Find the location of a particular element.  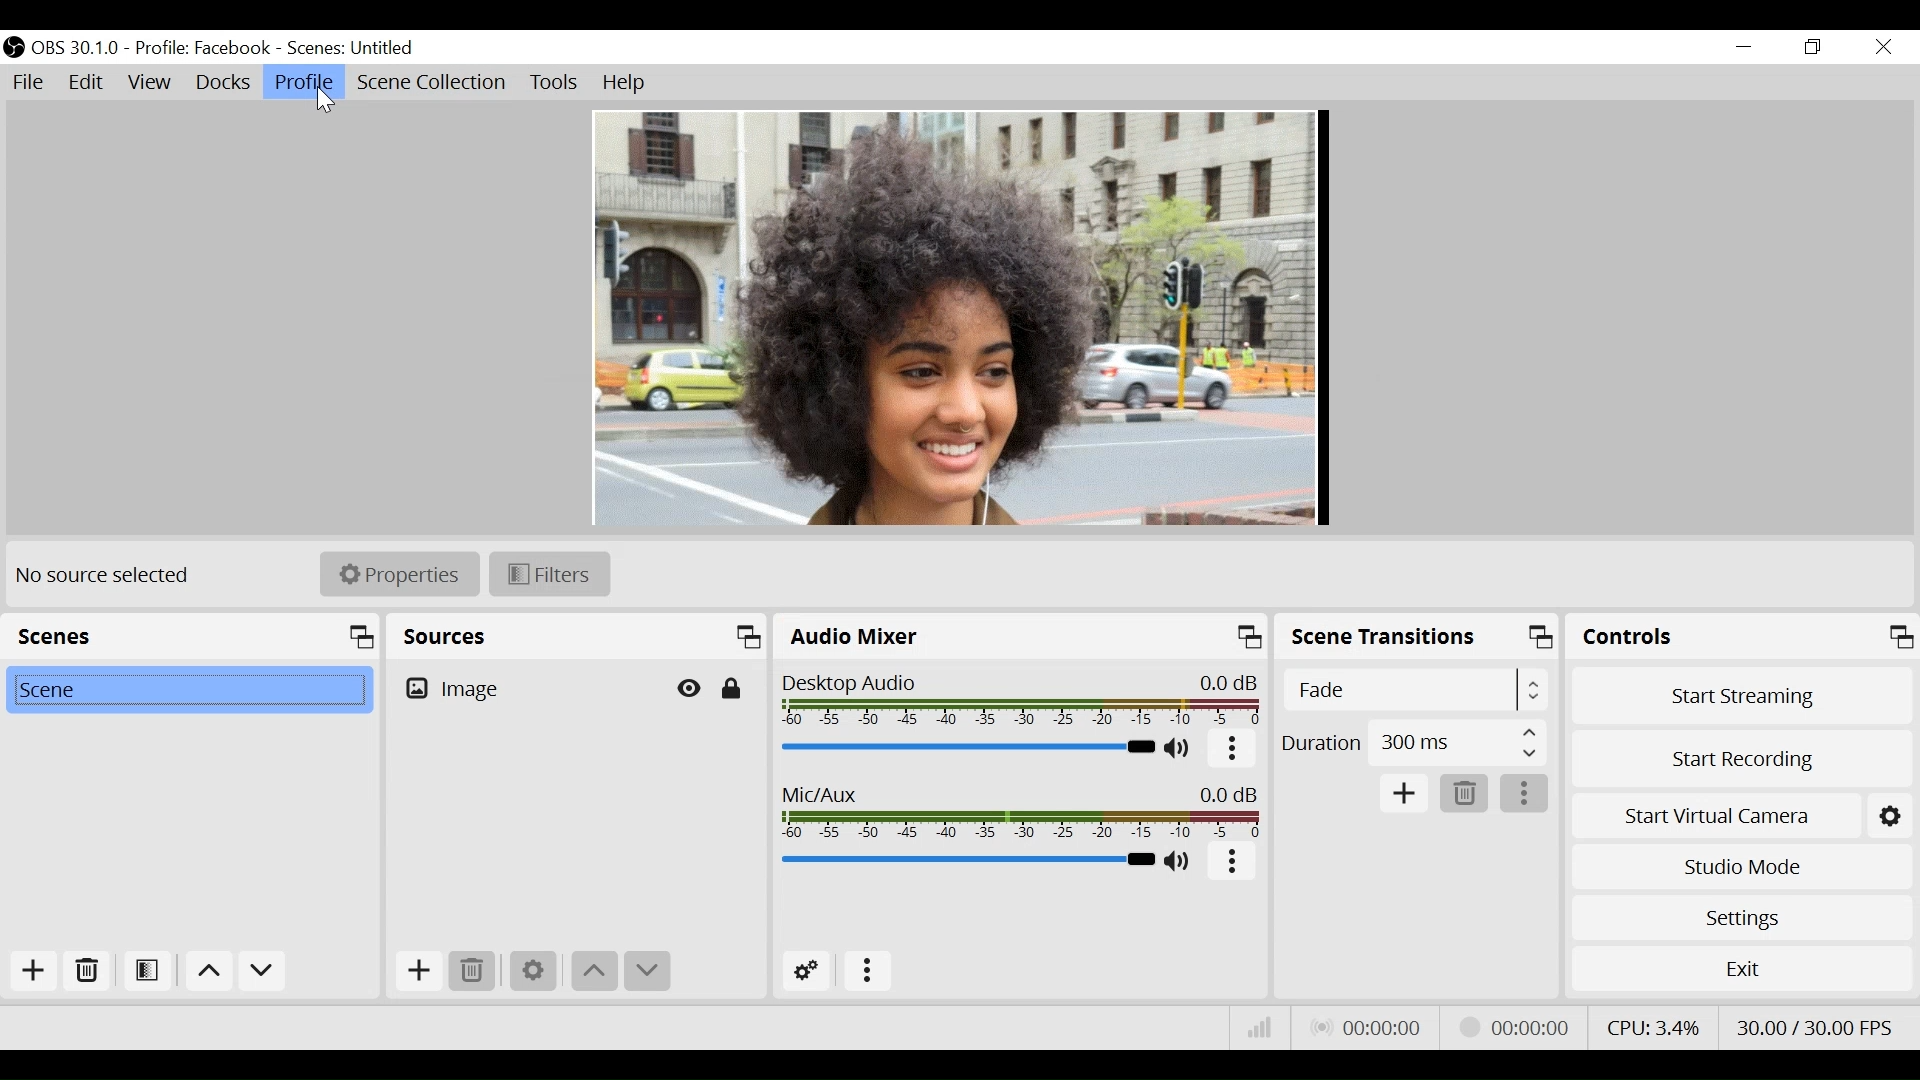

Desktop Audio Slider is located at coordinates (968, 748).